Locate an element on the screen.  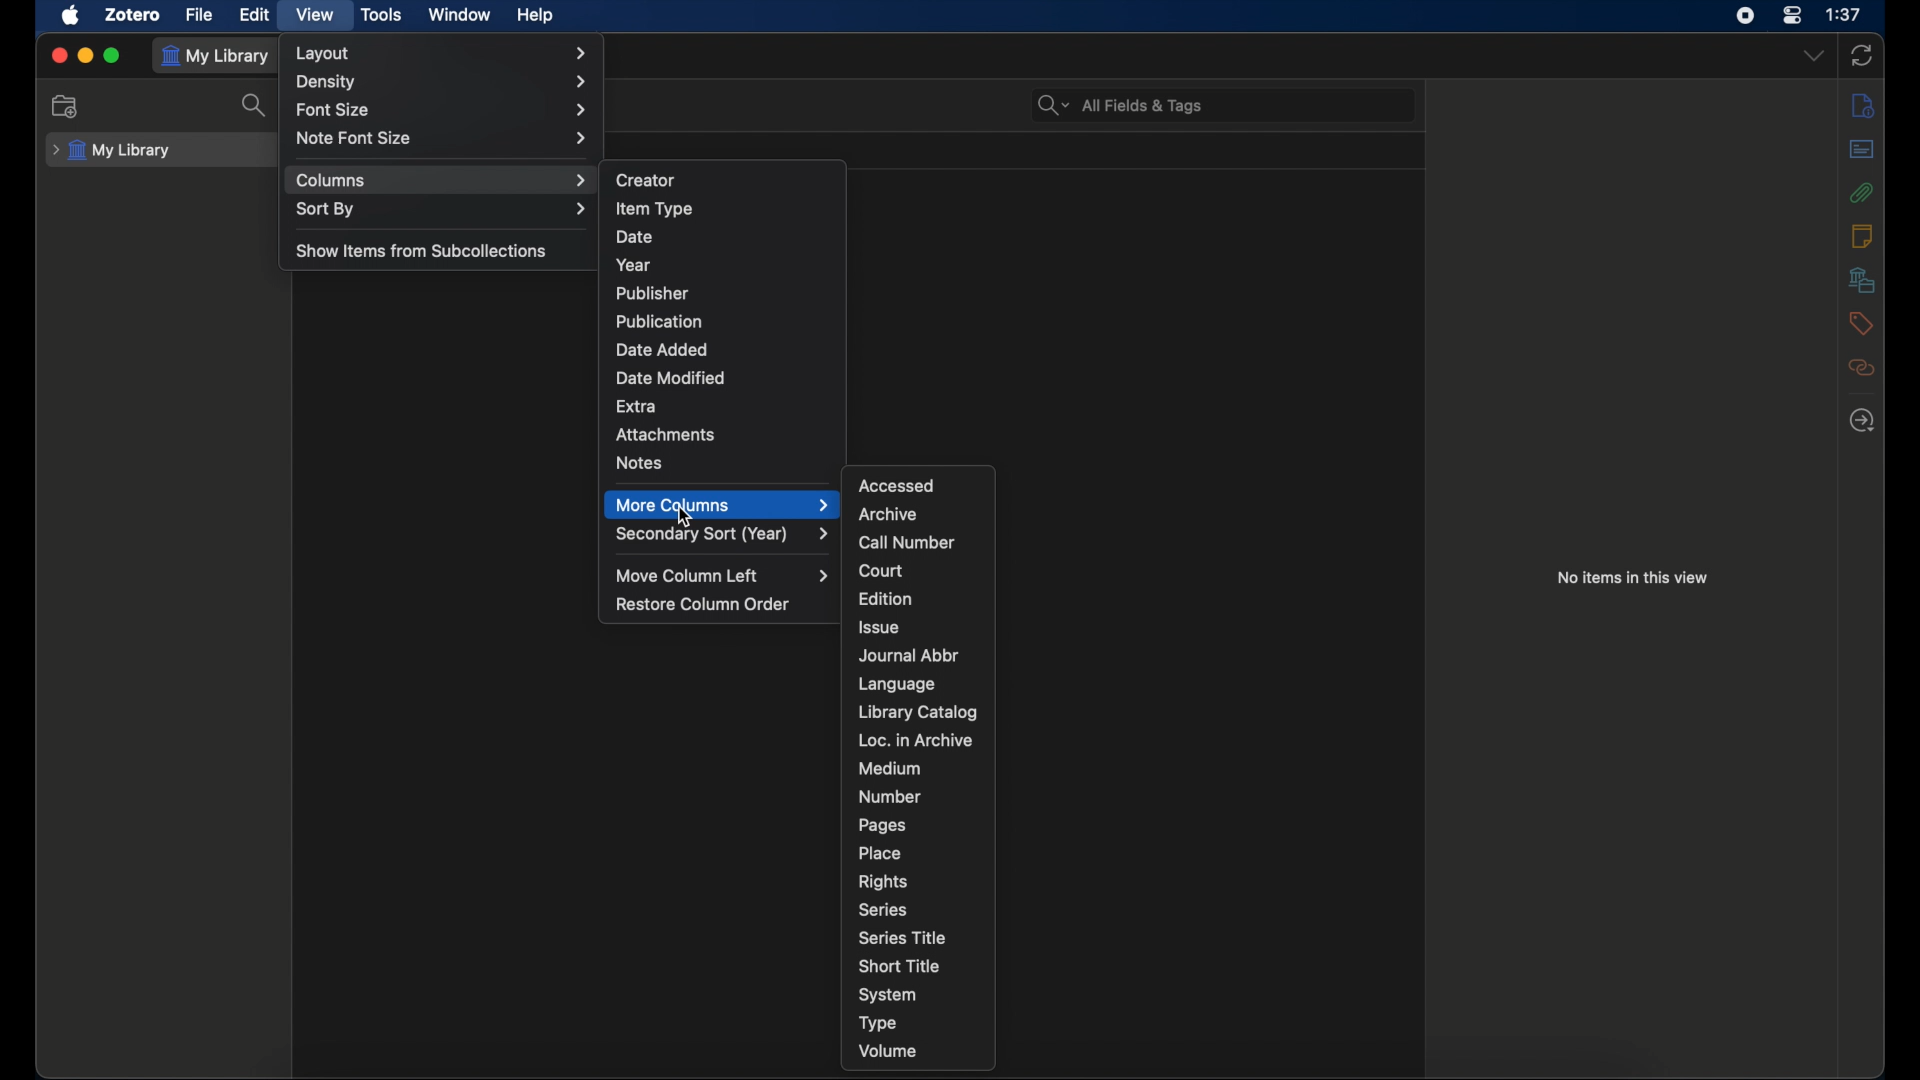
loc. in archive is located at coordinates (916, 740).